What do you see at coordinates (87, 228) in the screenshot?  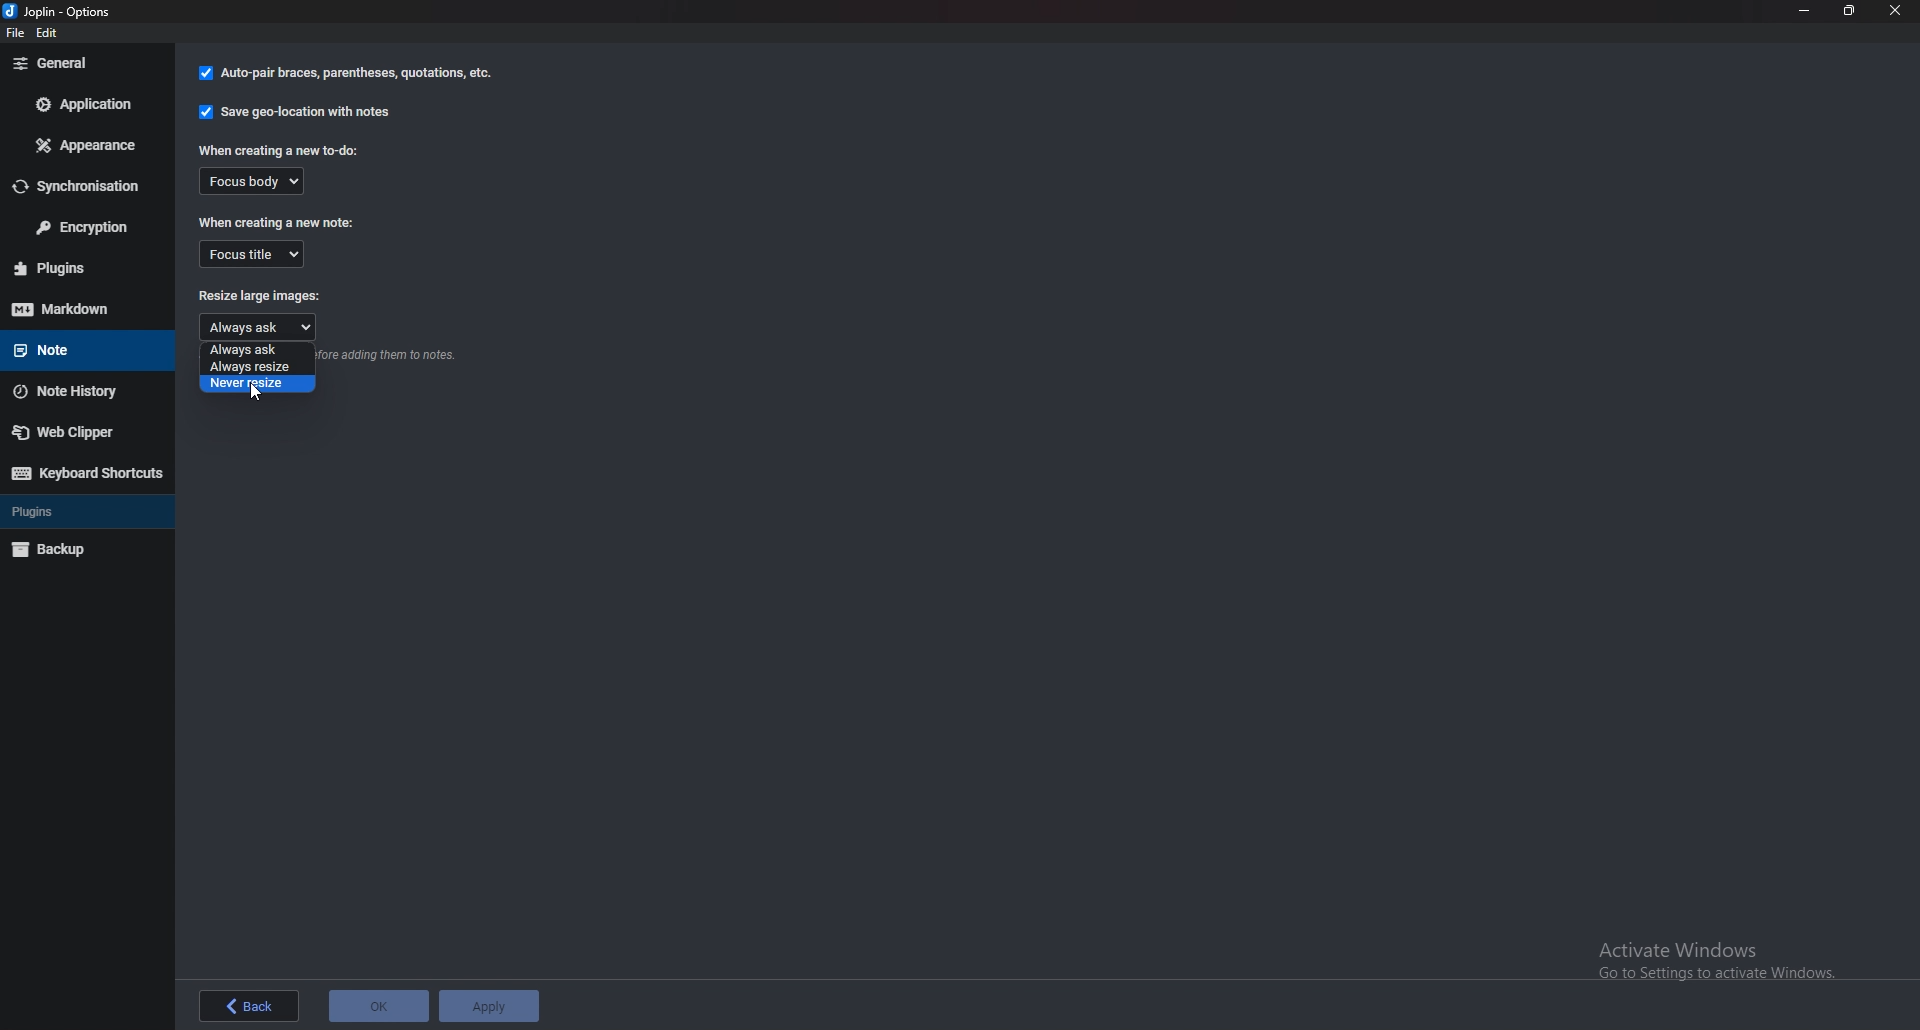 I see `Encryption` at bounding box center [87, 228].